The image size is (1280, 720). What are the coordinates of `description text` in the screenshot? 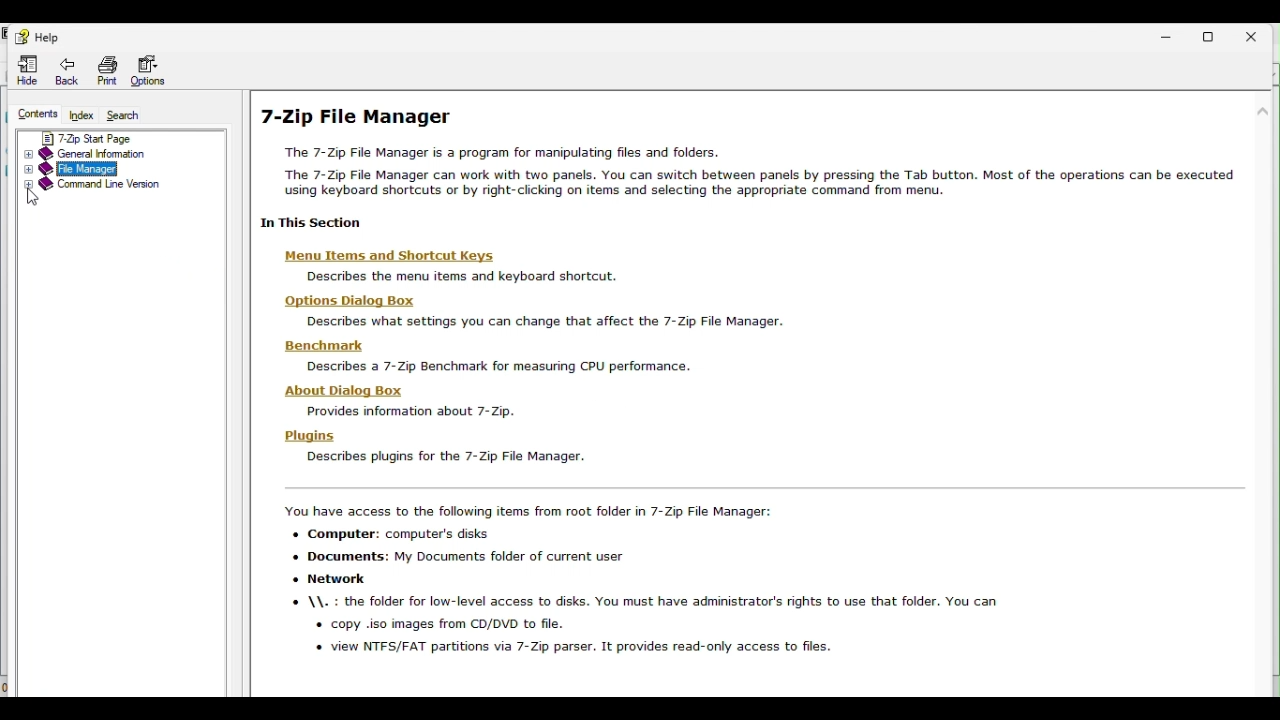 It's located at (443, 457).